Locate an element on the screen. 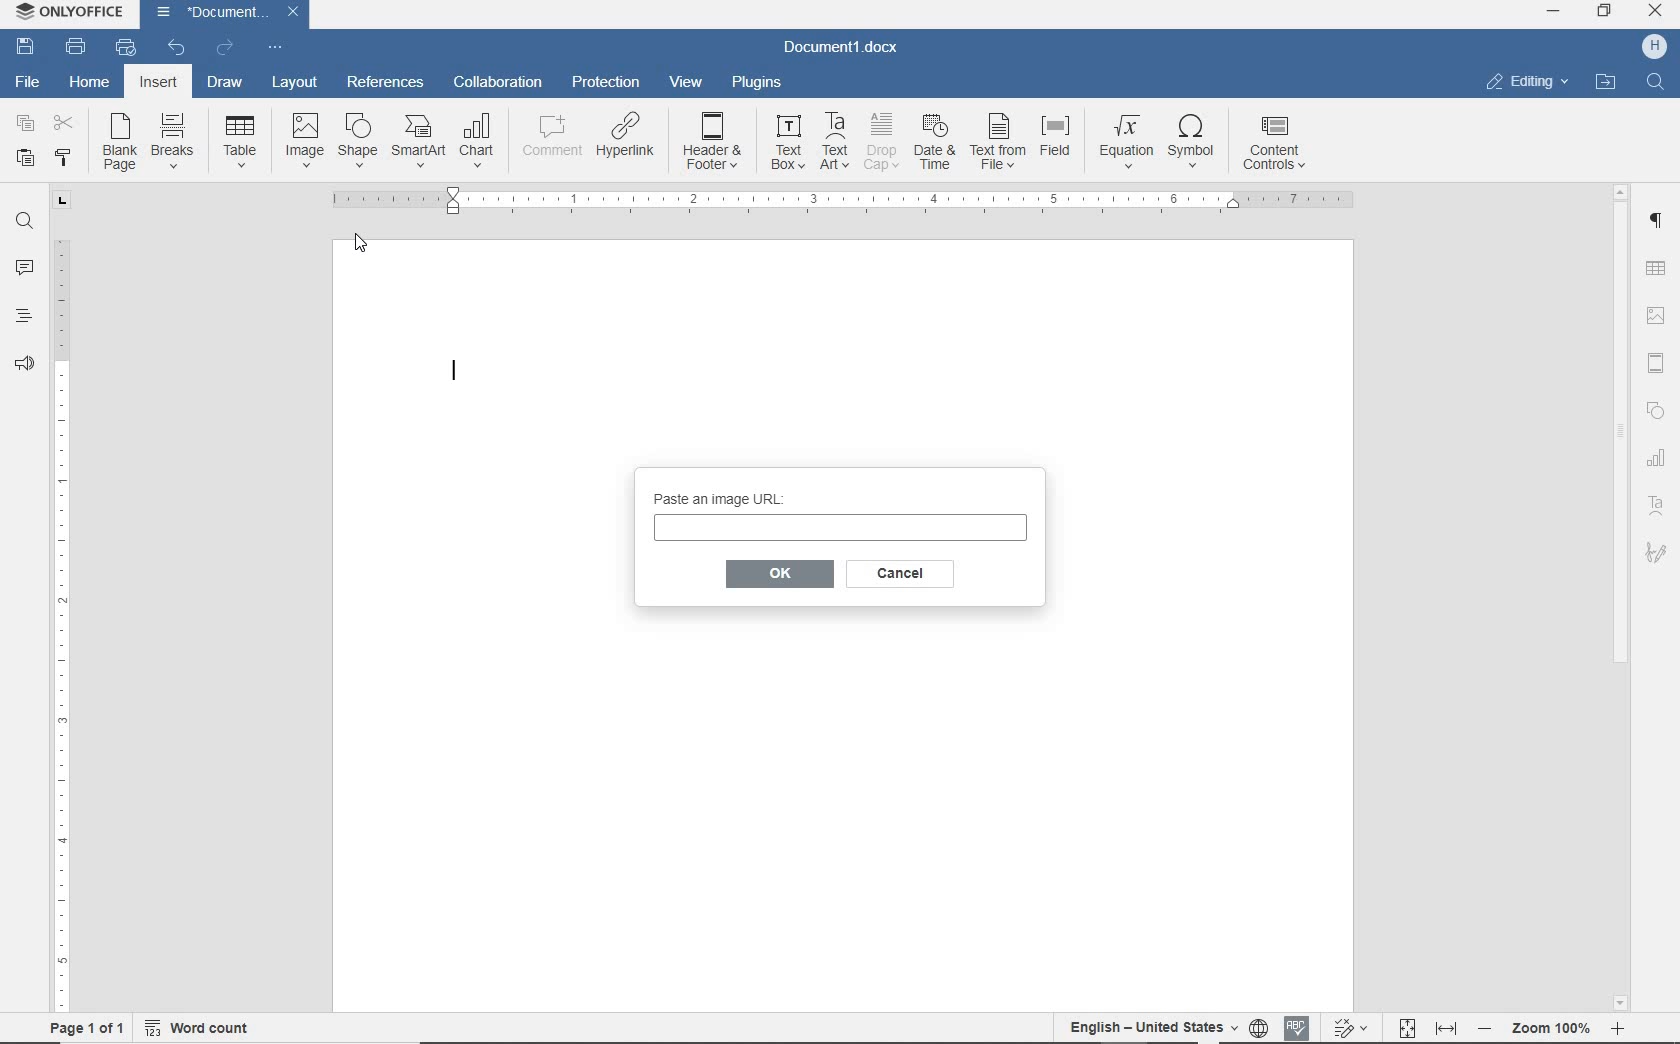  Text Cursor is located at coordinates (457, 372).